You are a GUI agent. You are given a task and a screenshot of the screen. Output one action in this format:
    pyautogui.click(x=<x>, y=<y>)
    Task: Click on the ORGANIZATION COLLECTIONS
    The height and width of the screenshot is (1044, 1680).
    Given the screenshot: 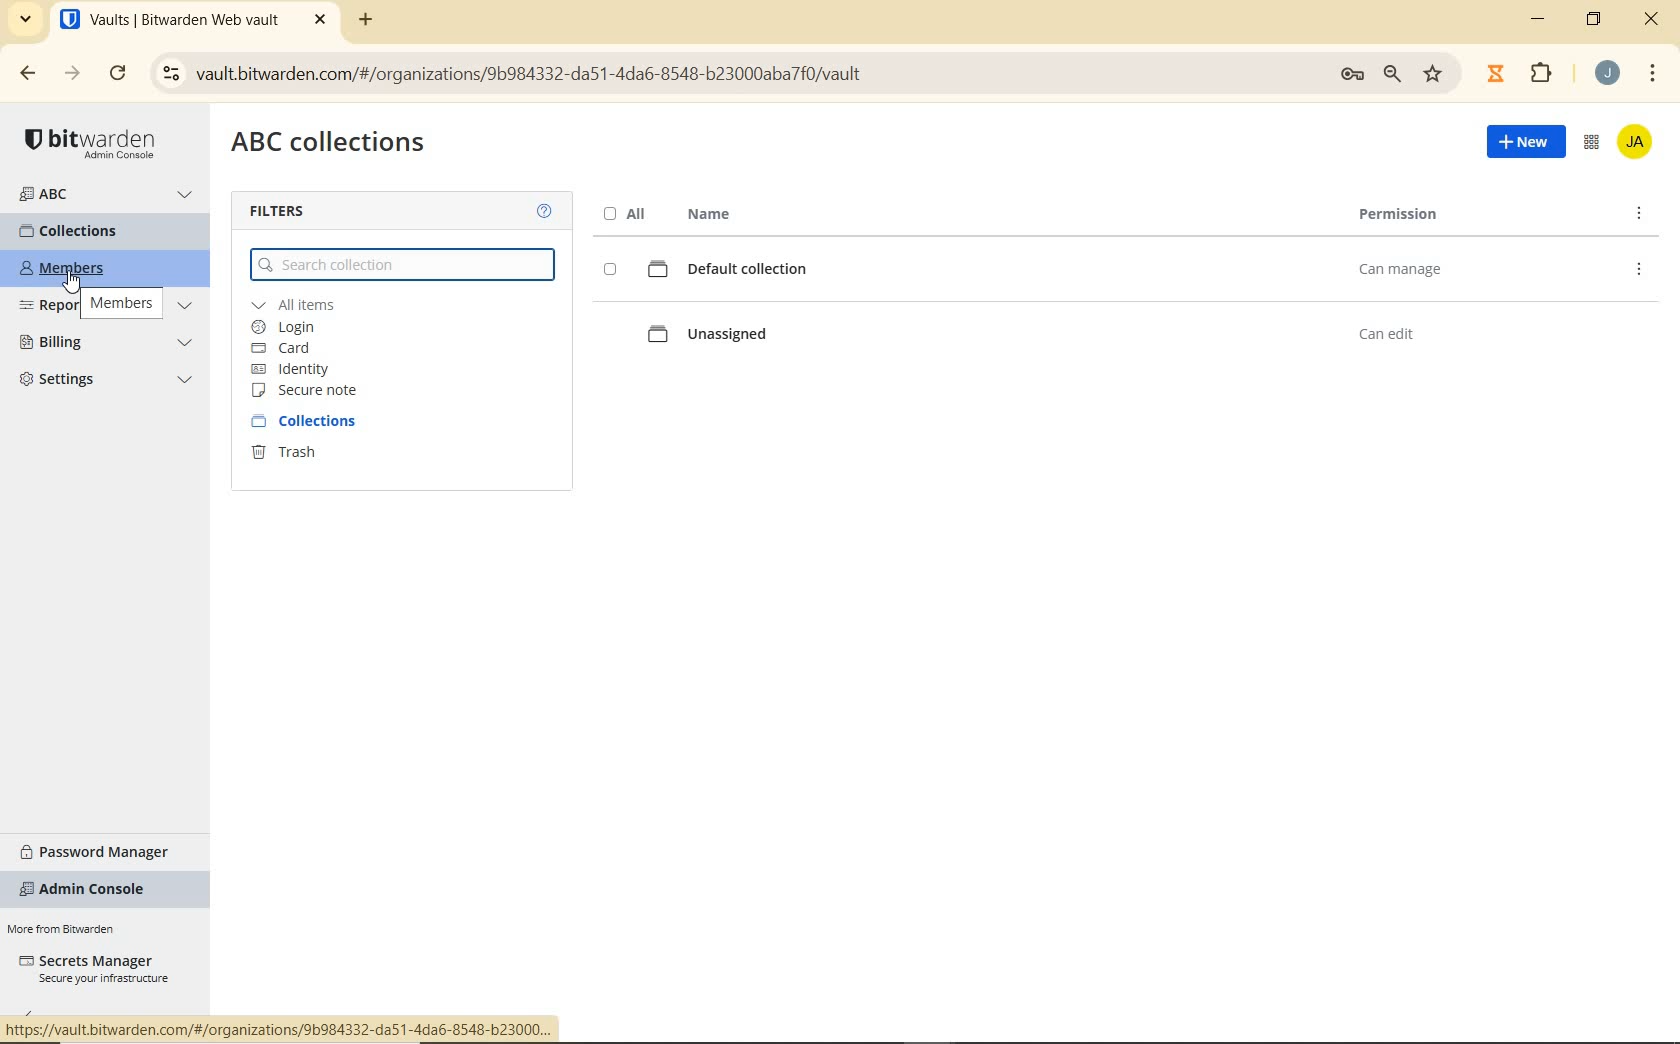 What is the action you would take?
    pyautogui.click(x=331, y=145)
    